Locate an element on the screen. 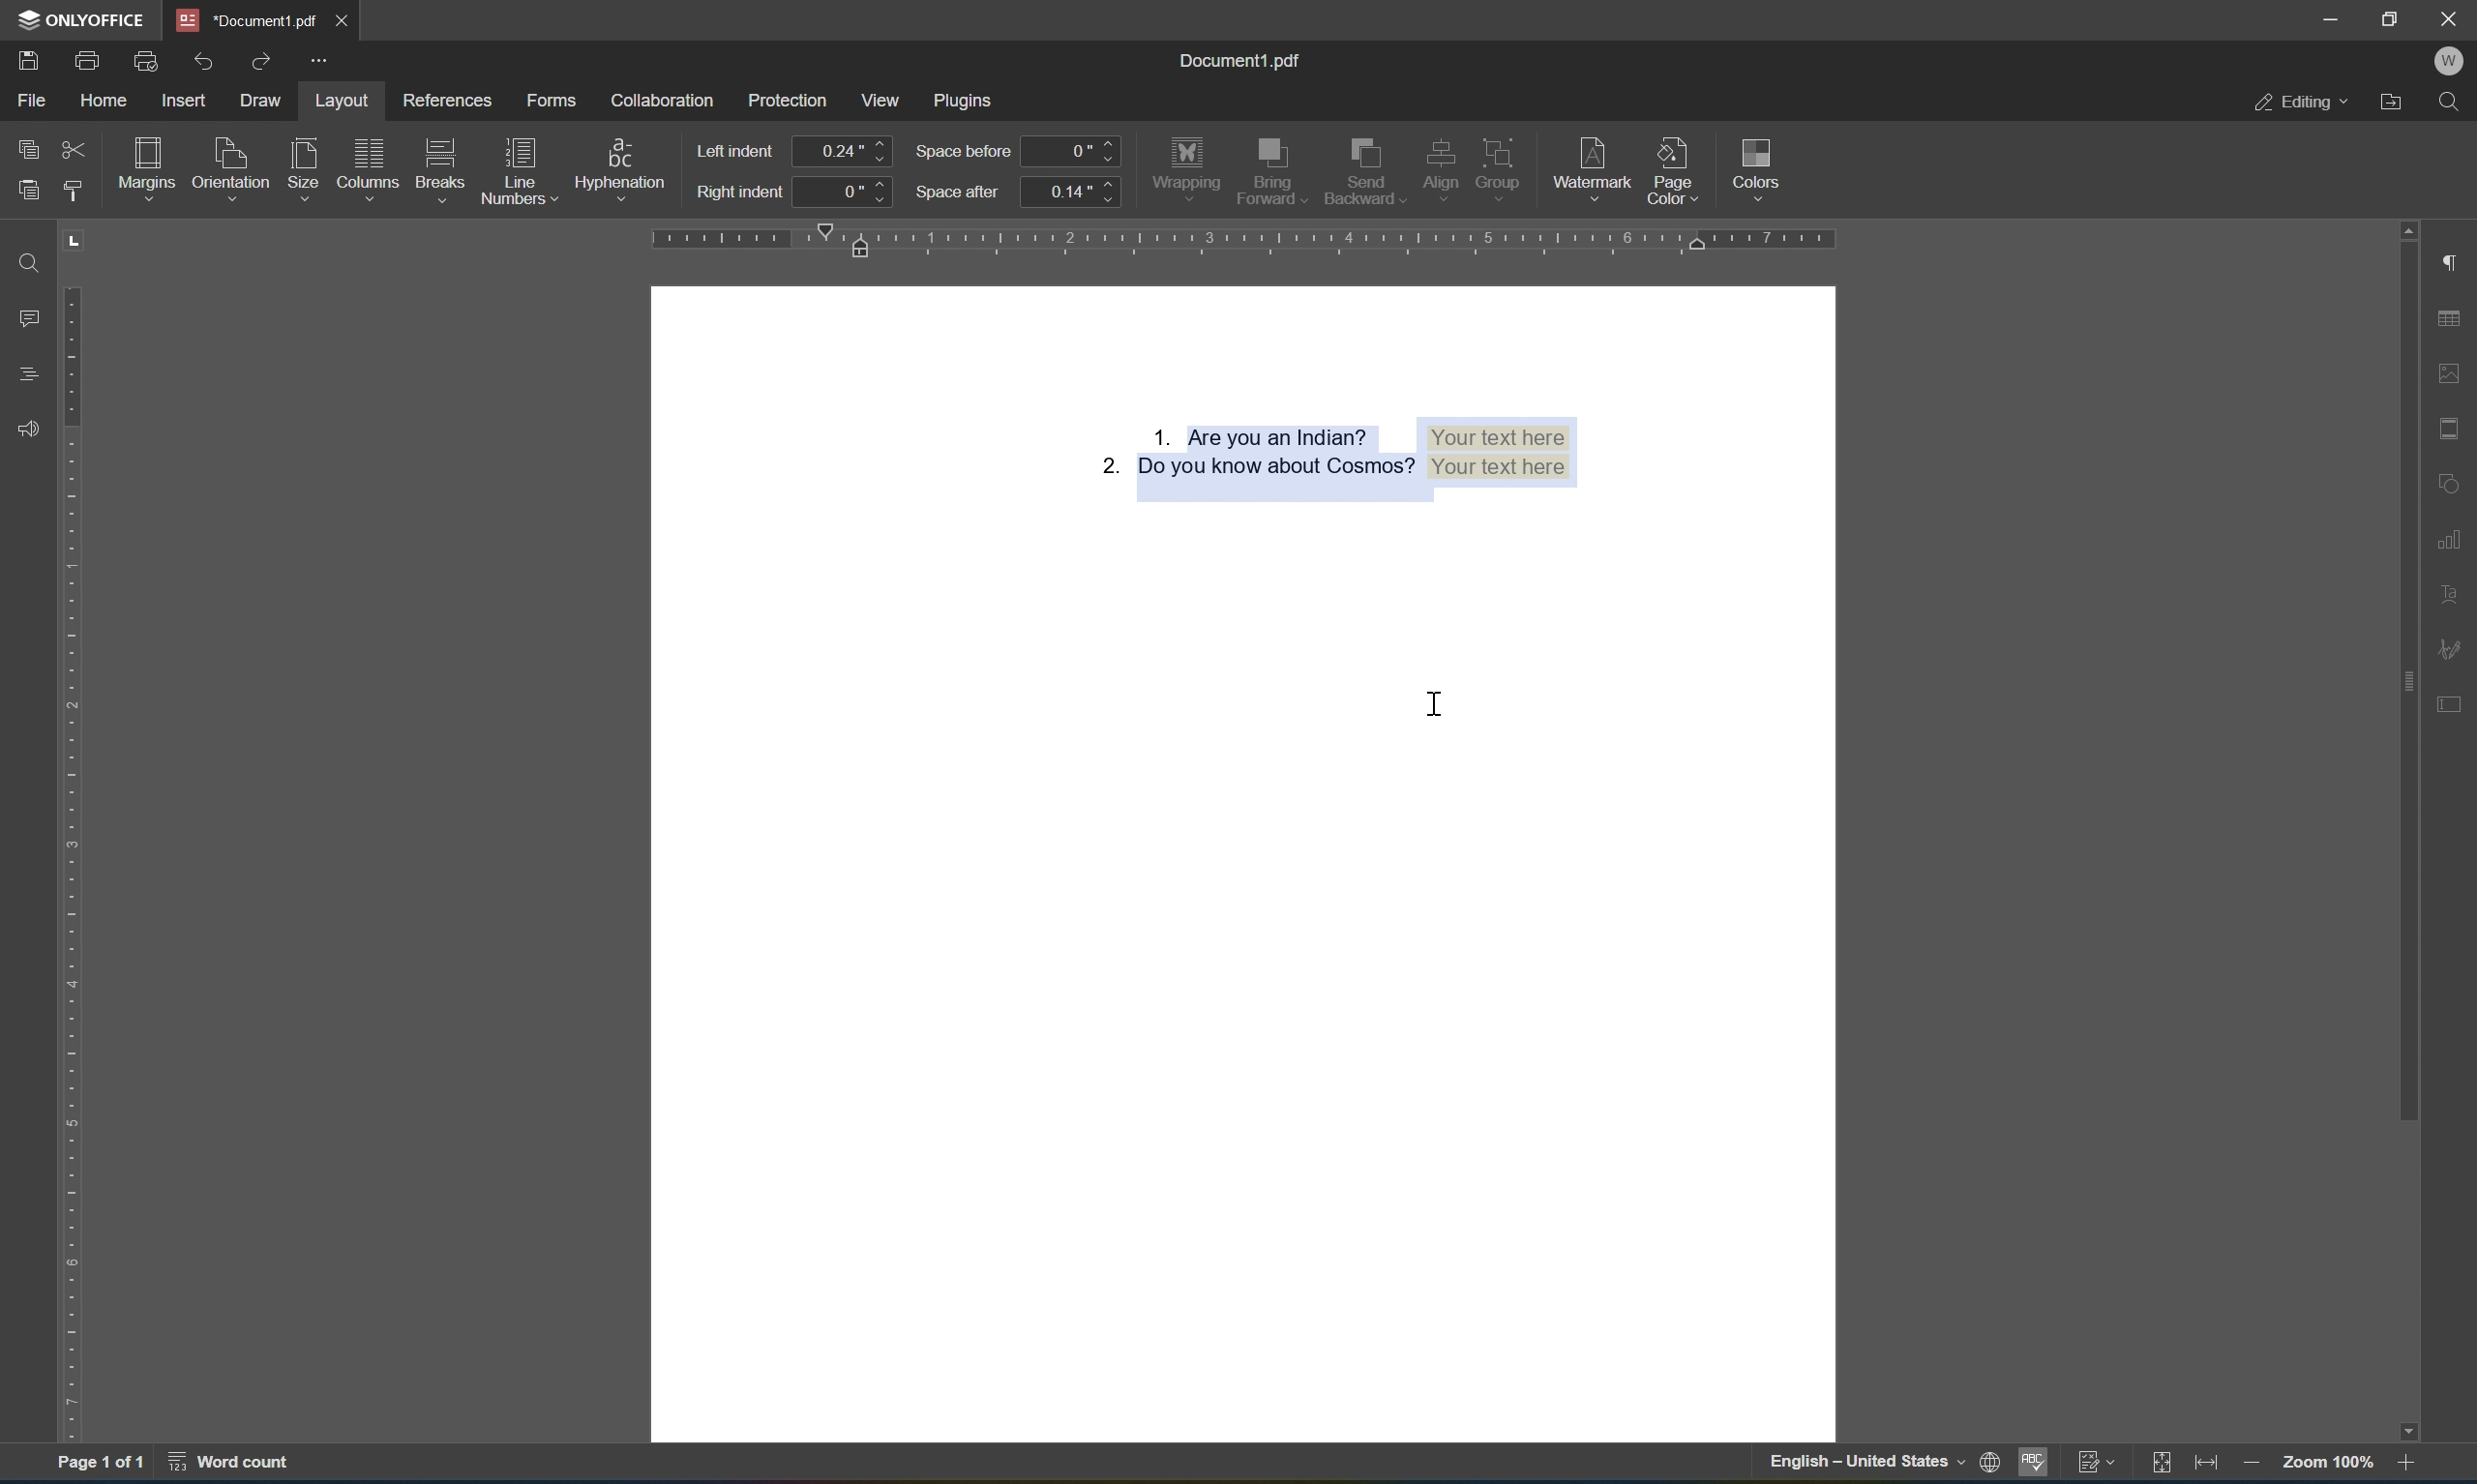 The height and width of the screenshot is (1484, 2477). Feedback & support is located at coordinates (28, 428).